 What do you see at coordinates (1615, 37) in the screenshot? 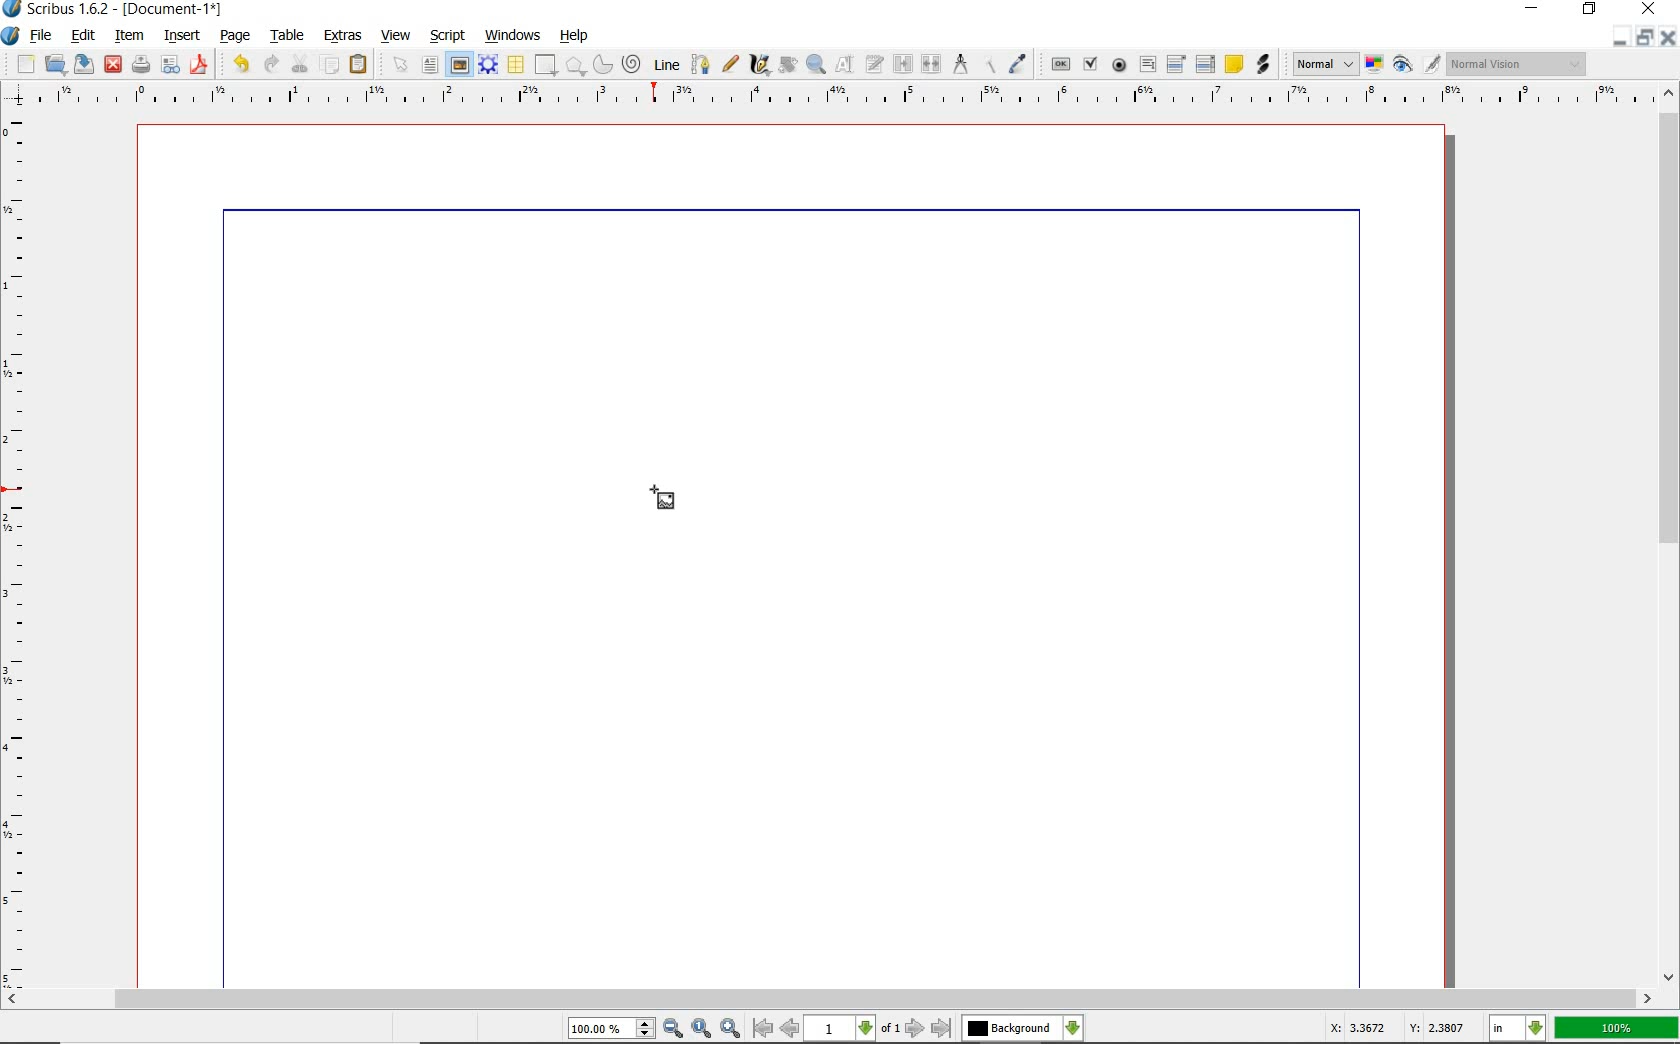
I see `Restore Down` at bounding box center [1615, 37].